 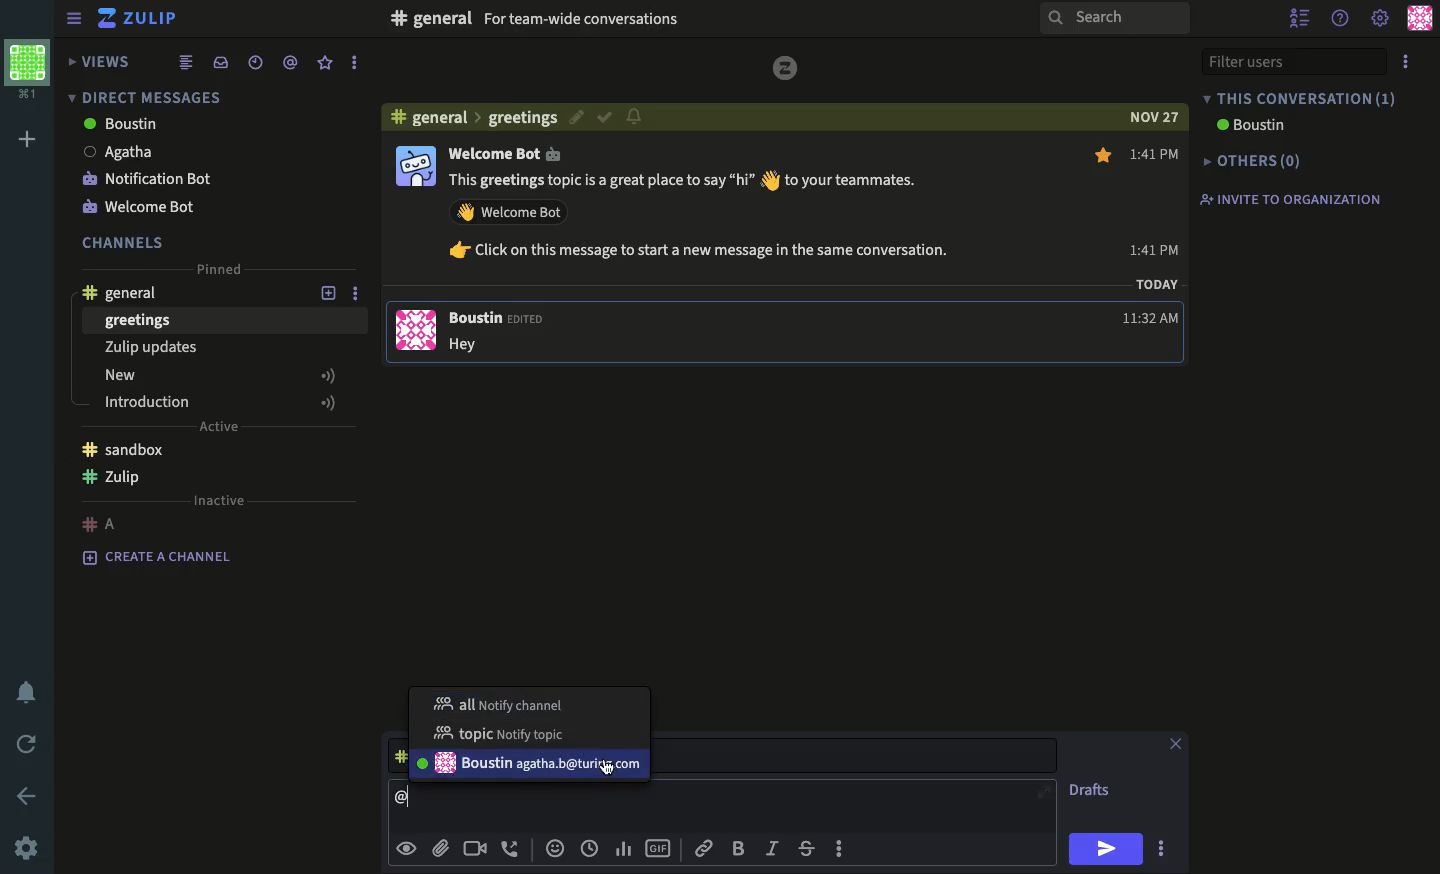 I want to click on this conversation (1), so click(x=1300, y=98).